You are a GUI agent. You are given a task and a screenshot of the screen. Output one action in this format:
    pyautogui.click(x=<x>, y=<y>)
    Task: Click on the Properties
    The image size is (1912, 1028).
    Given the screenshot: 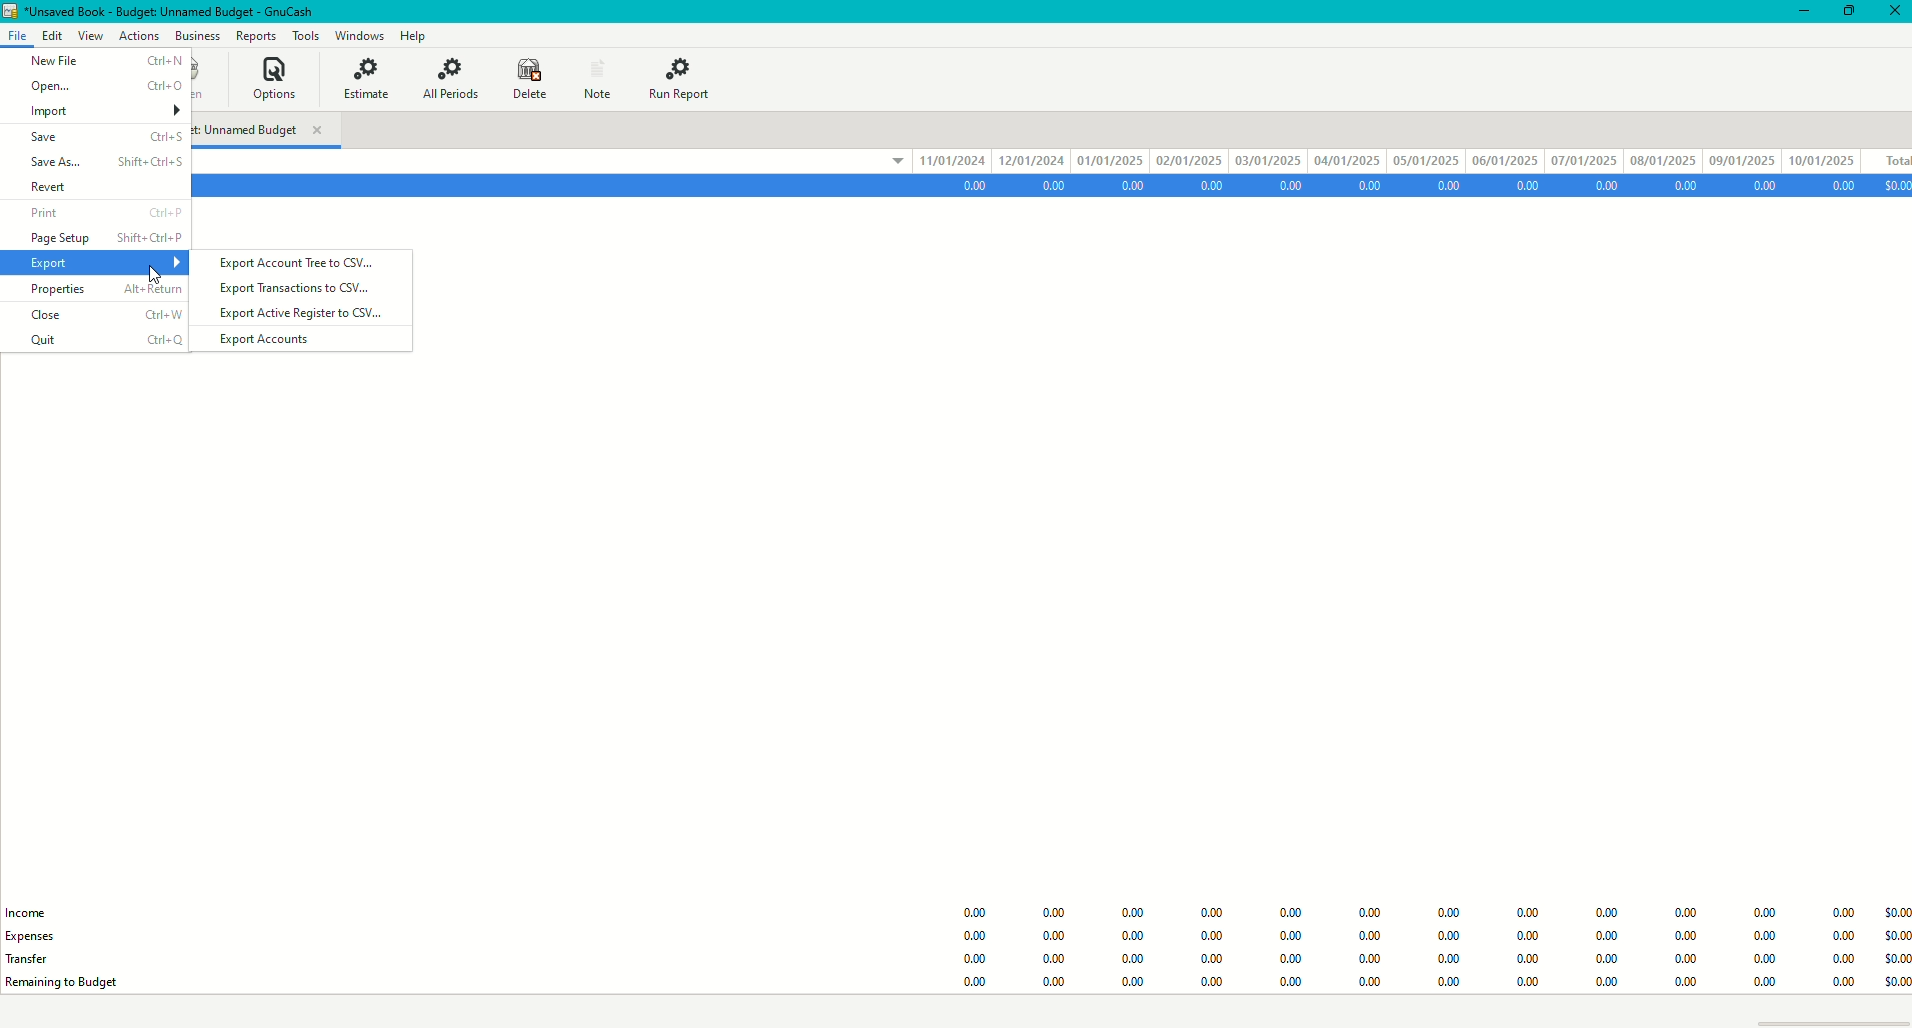 What is the action you would take?
    pyautogui.click(x=99, y=290)
    